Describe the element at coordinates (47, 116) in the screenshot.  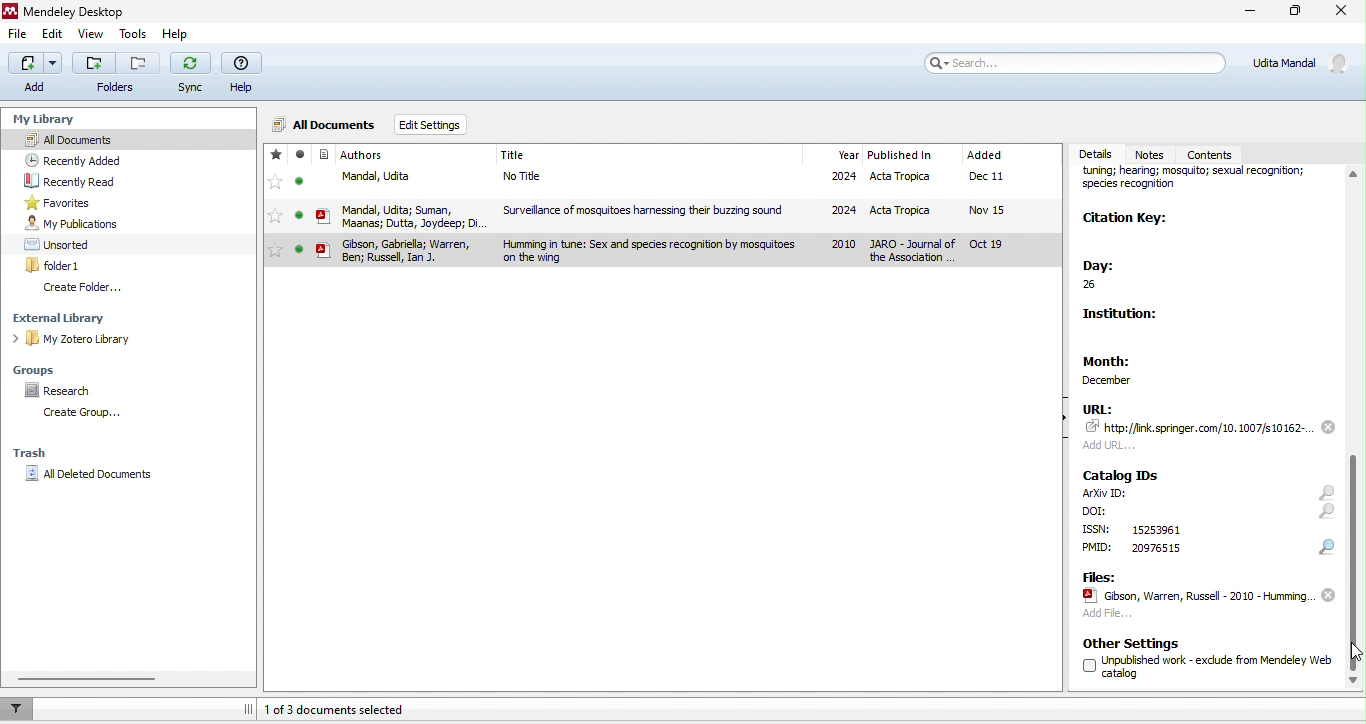
I see `my library` at that location.